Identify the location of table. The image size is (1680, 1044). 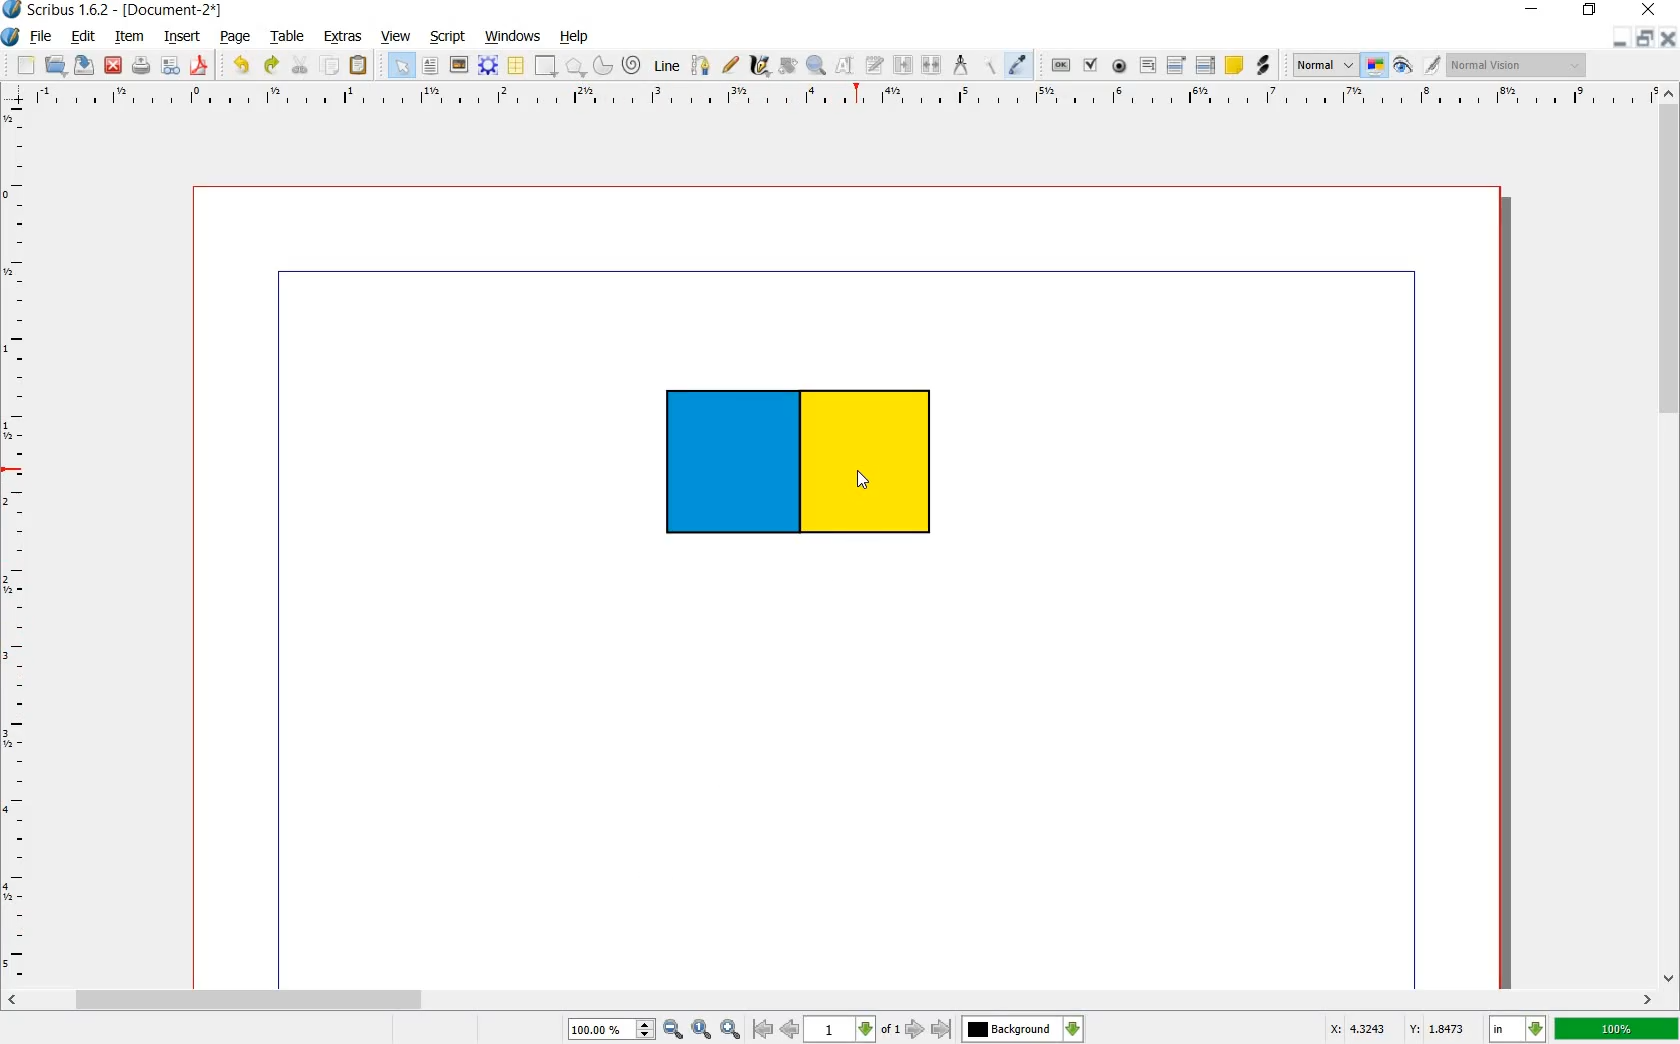
(291, 36).